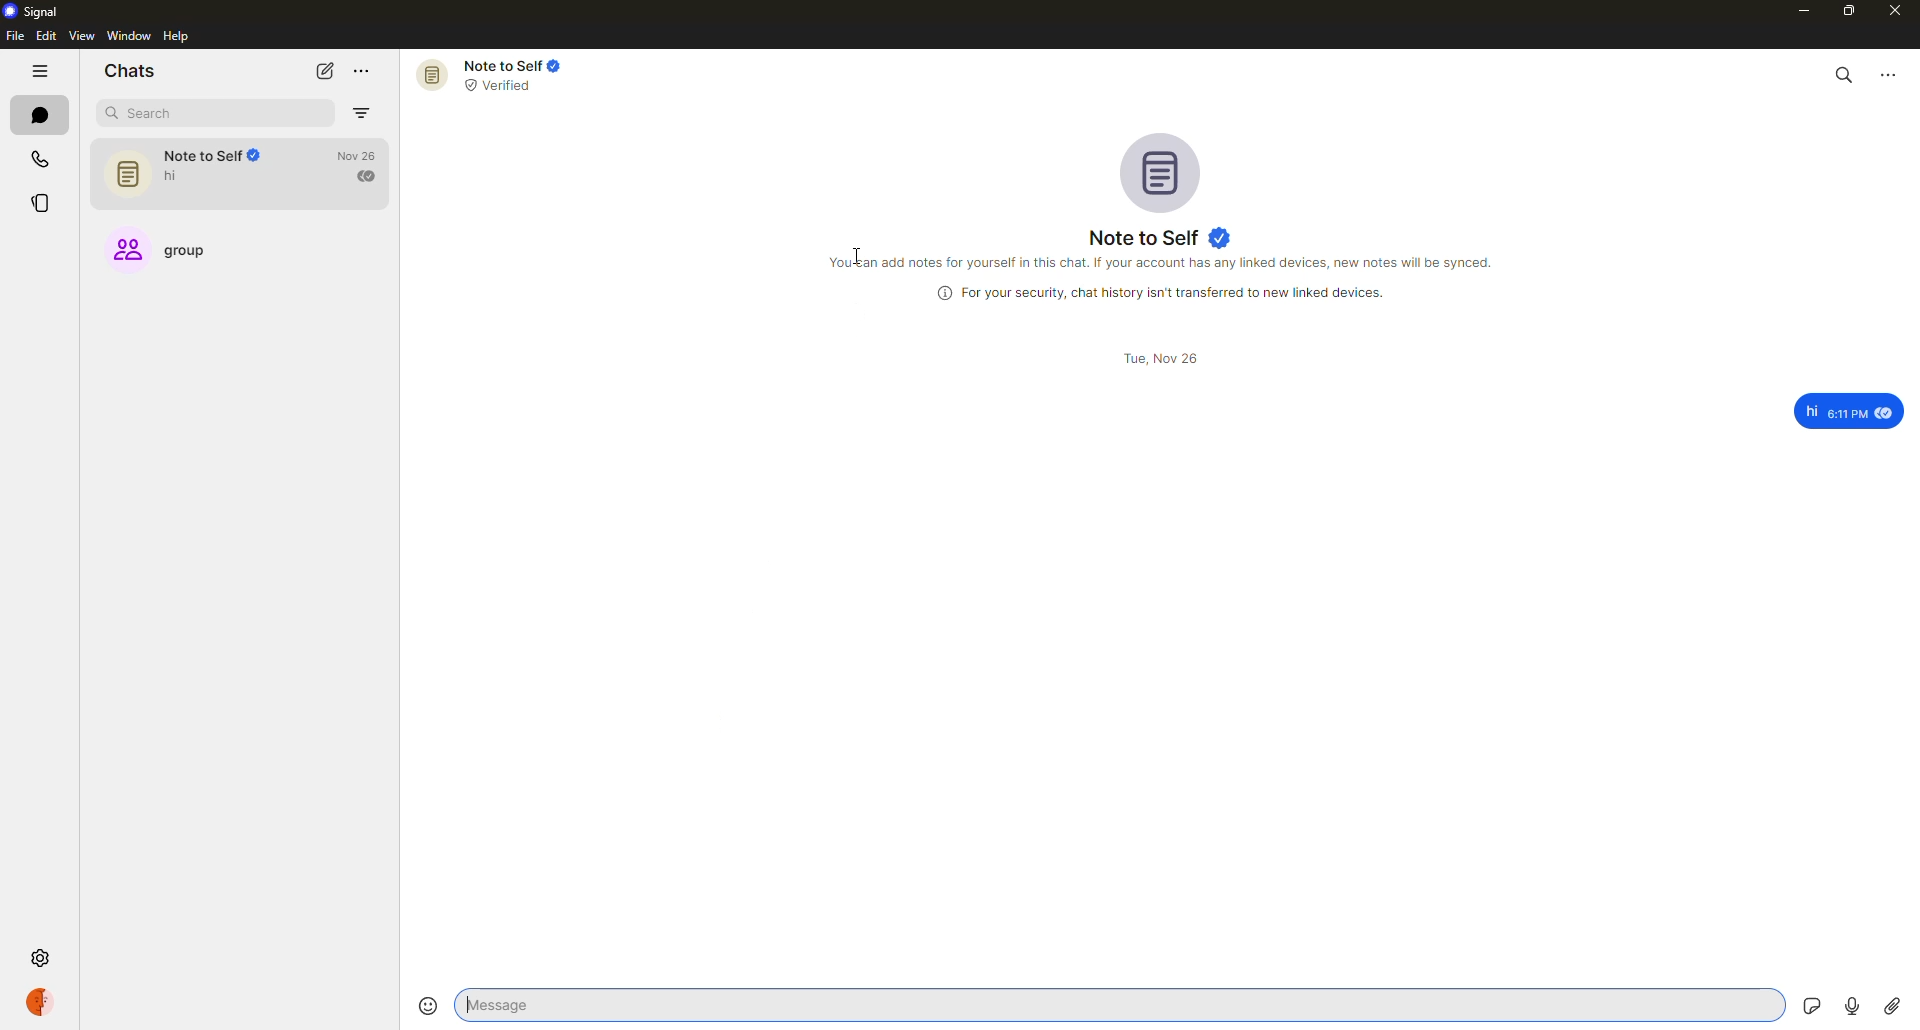 This screenshot has width=1920, height=1030. What do you see at coordinates (45, 203) in the screenshot?
I see `stories` at bounding box center [45, 203].